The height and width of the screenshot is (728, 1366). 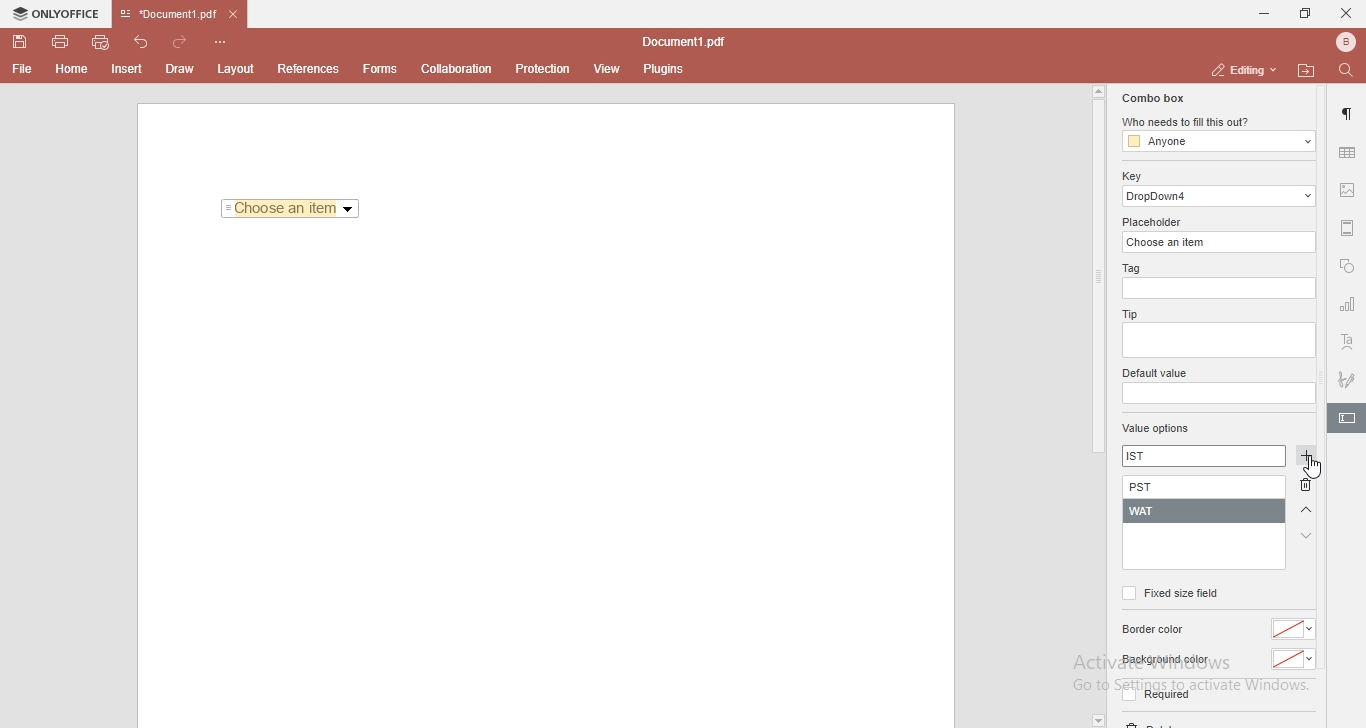 What do you see at coordinates (1169, 593) in the screenshot?
I see `fixed size field` at bounding box center [1169, 593].